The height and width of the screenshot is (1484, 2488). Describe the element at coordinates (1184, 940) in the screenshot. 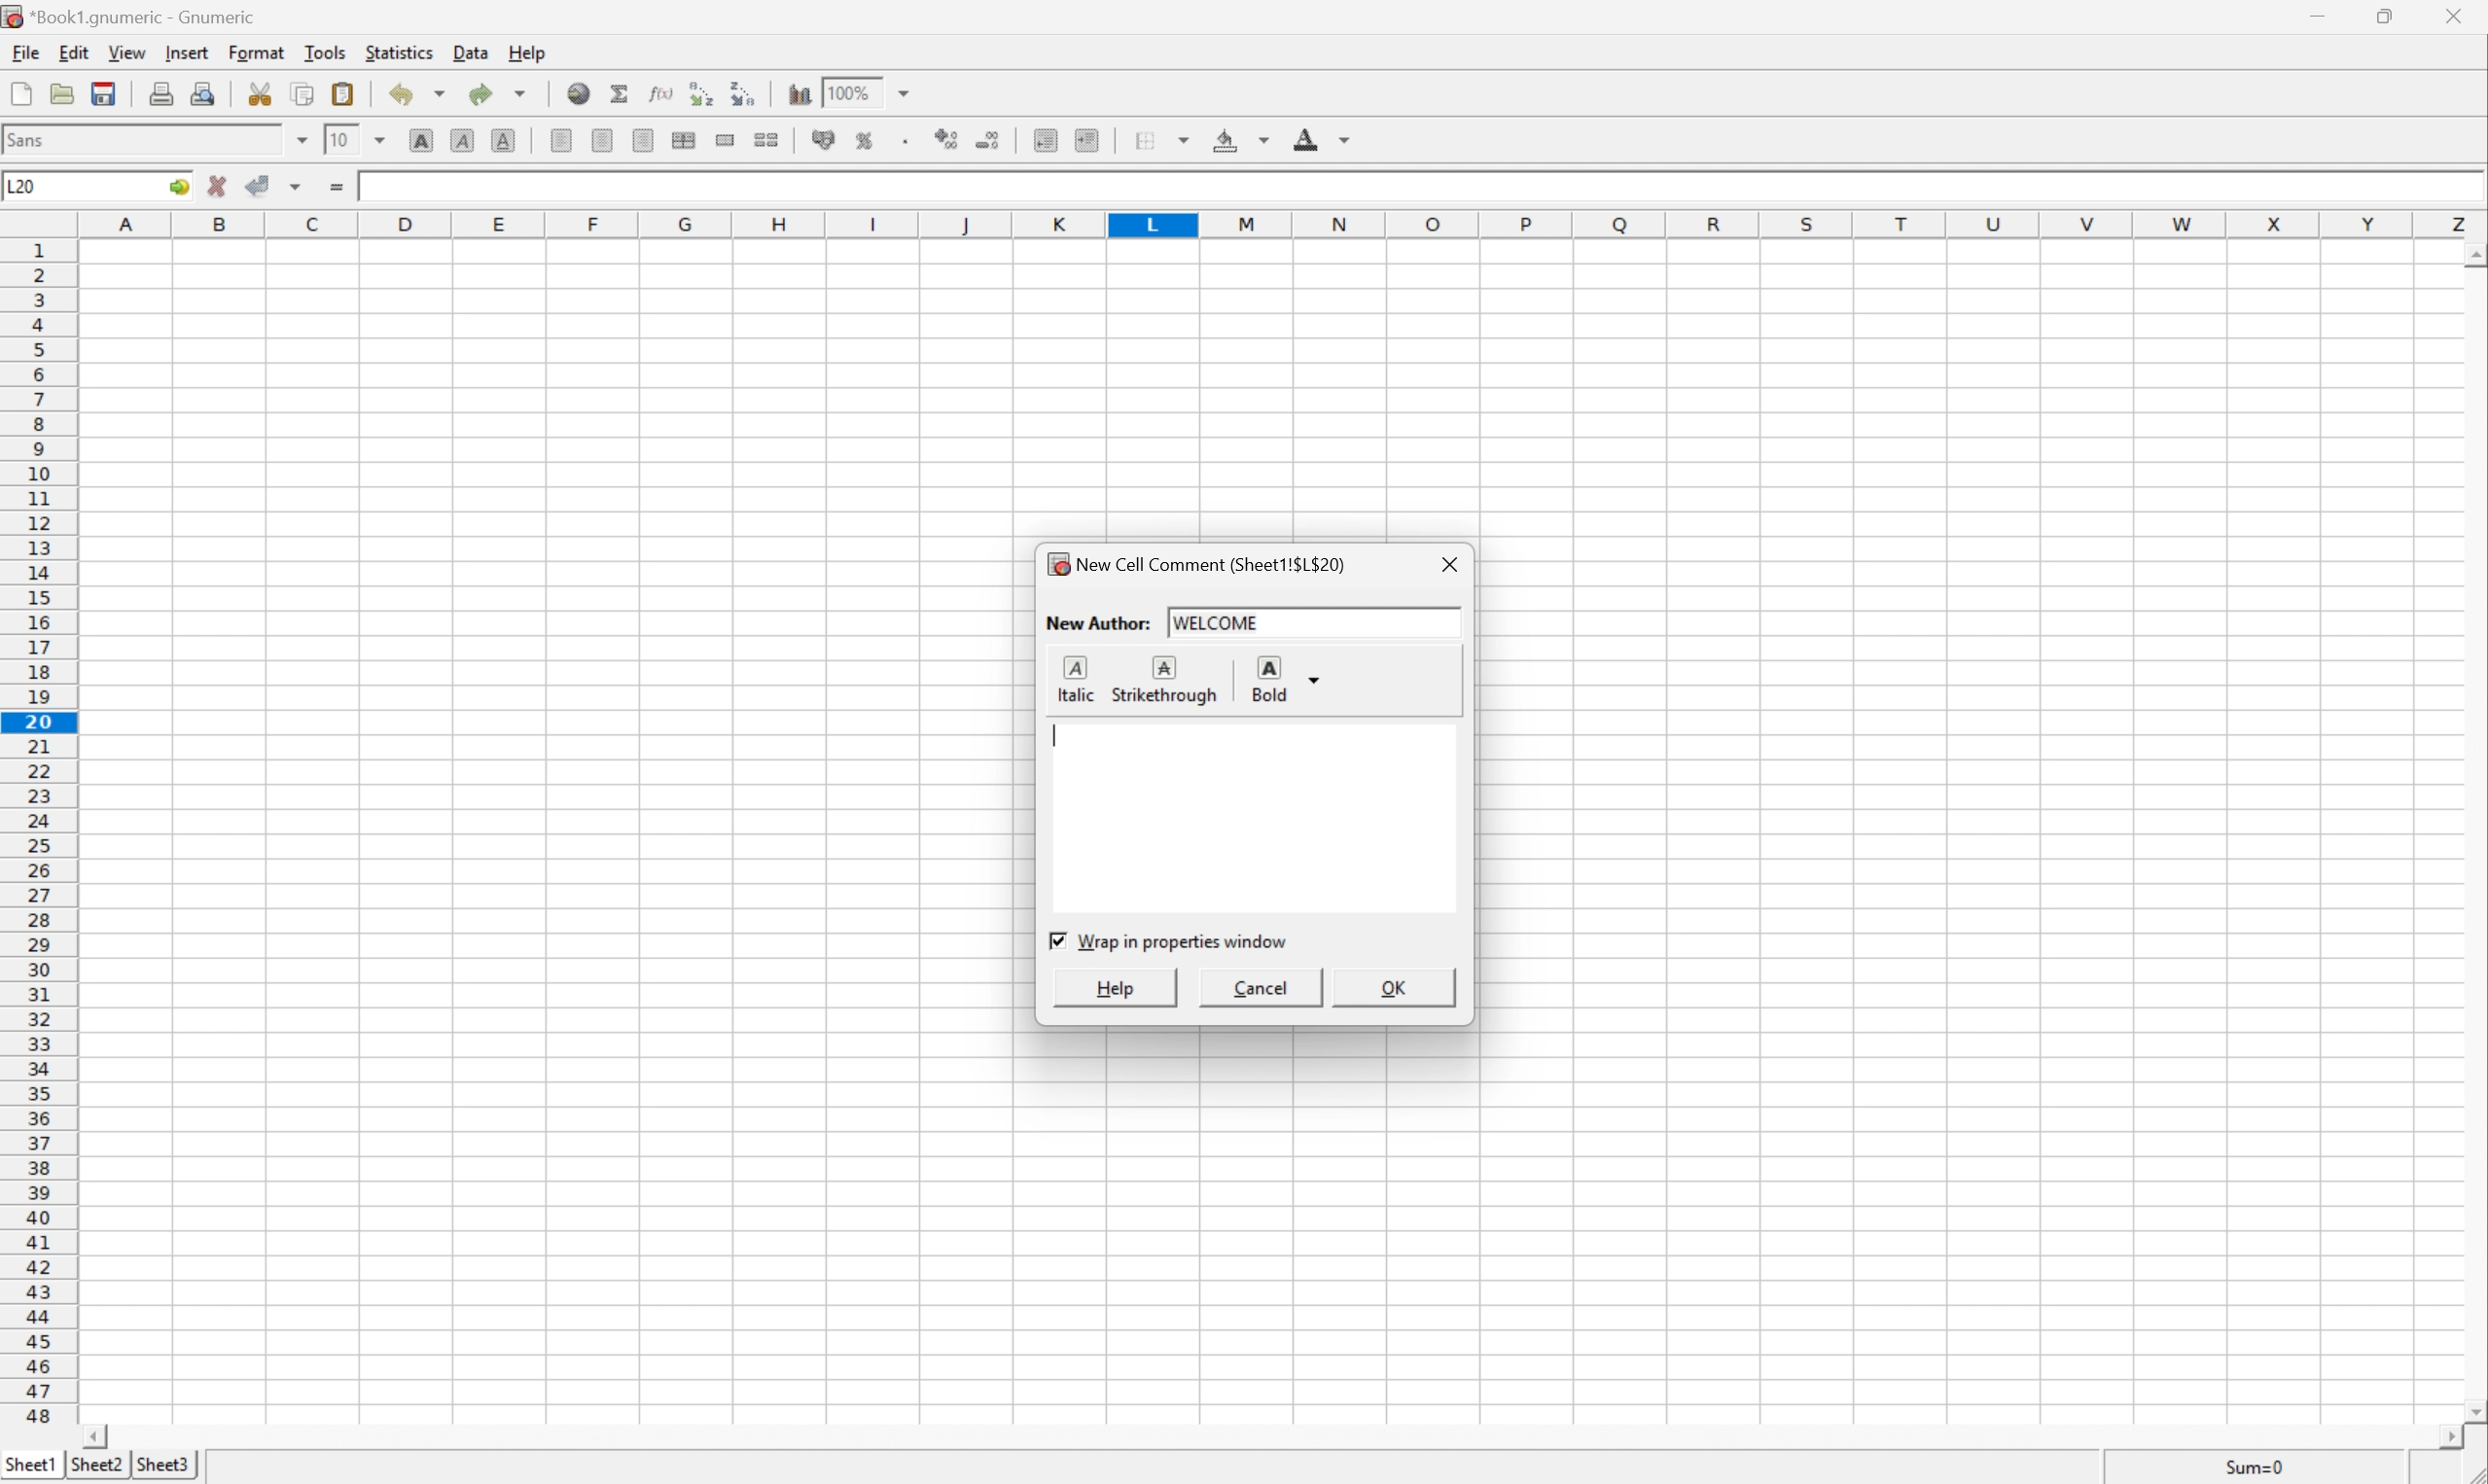

I see `Wrap in properties window` at that location.